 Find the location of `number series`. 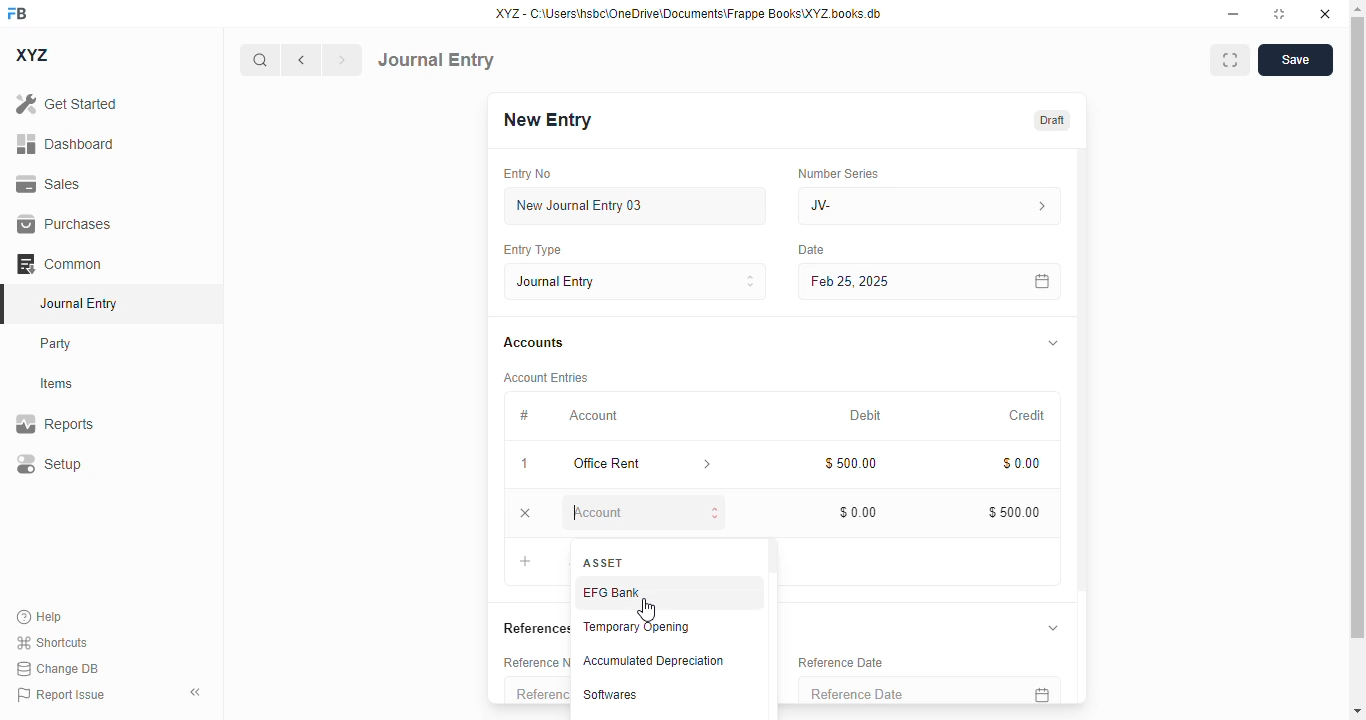

number series is located at coordinates (839, 173).